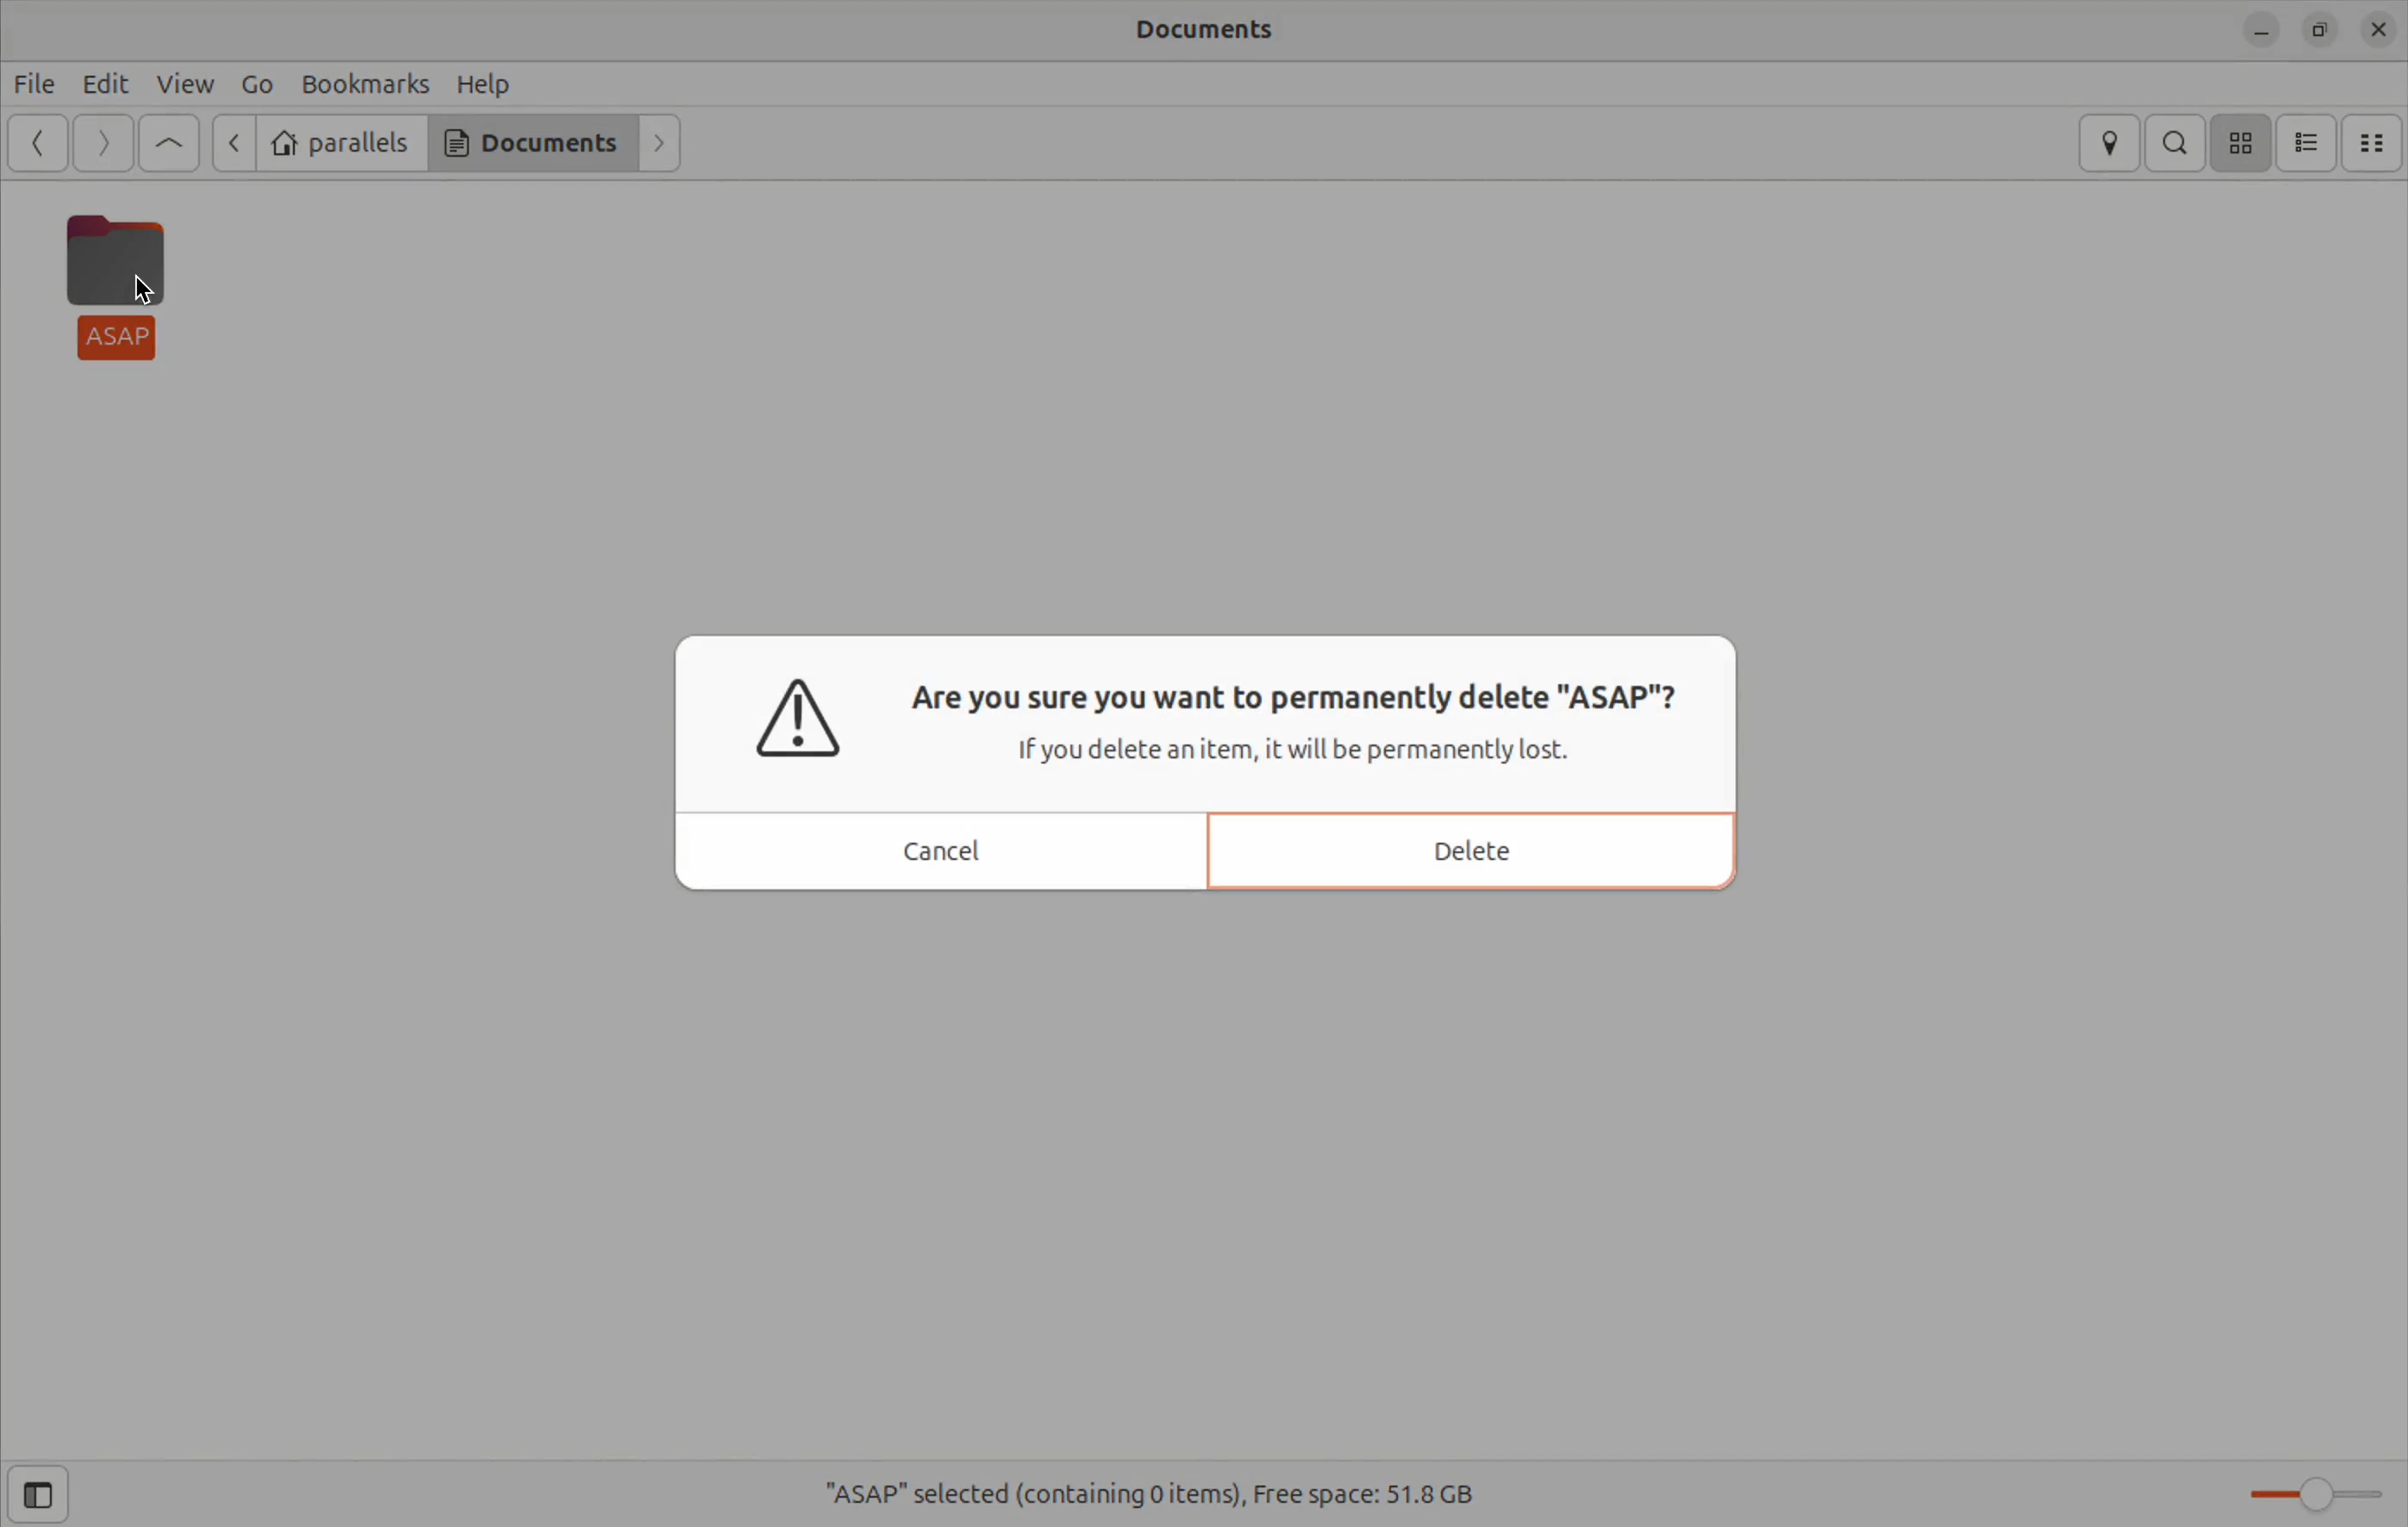 This screenshot has height=1527, width=2408. I want to click on cursor, so click(148, 288).